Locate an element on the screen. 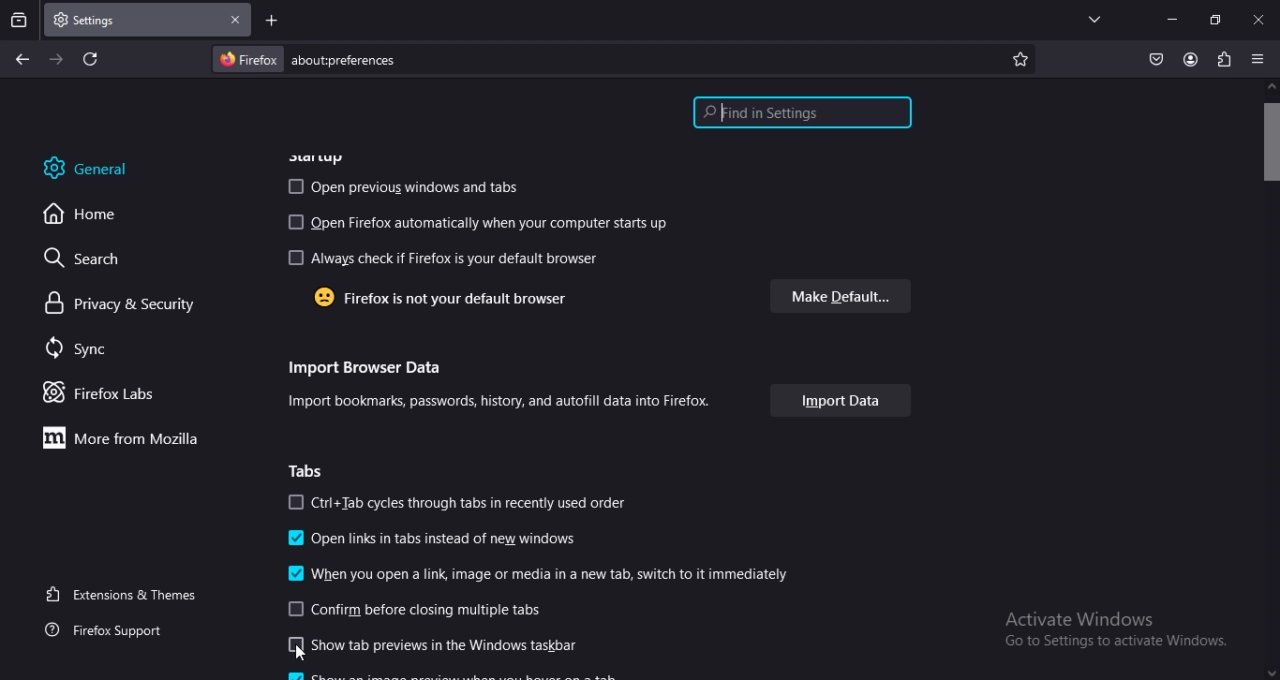  new tab is located at coordinates (271, 21).